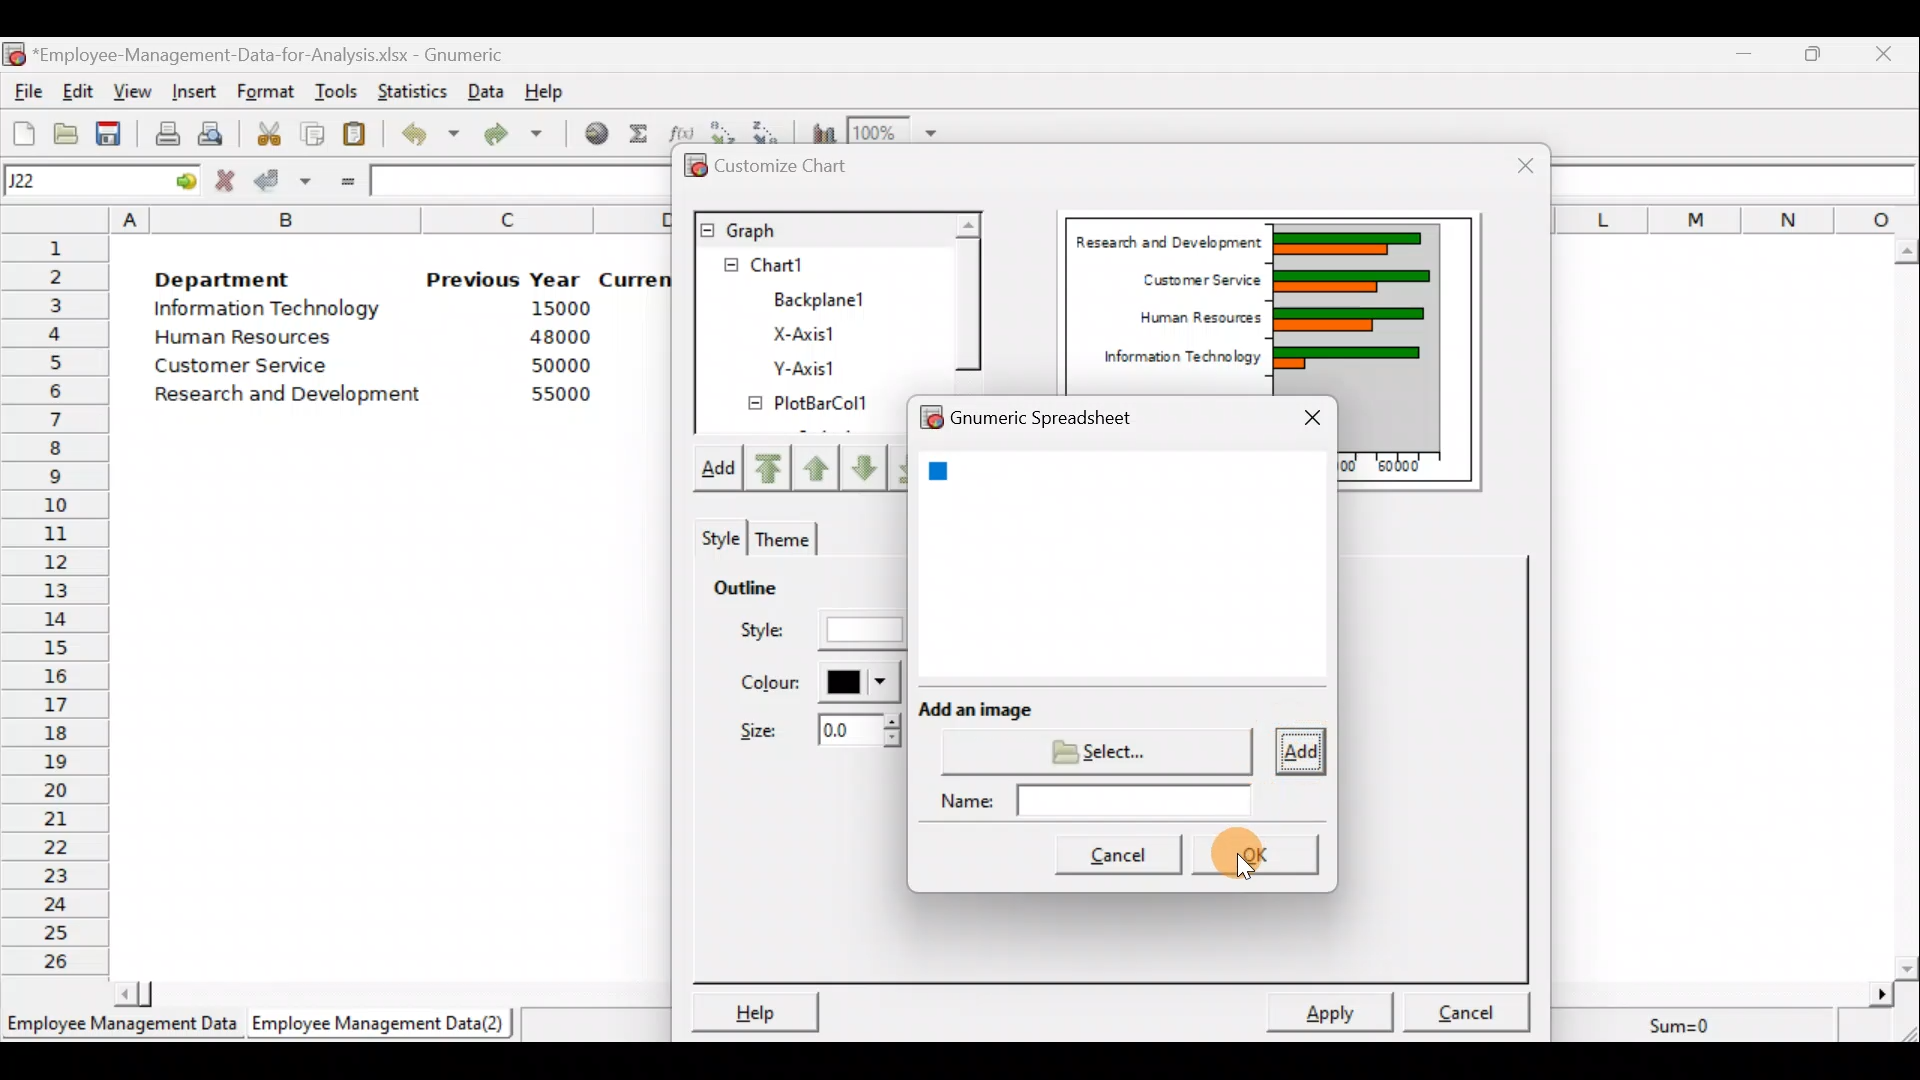  What do you see at coordinates (65, 131) in the screenshot?
I see `Open a file` at bounding box center [65, 131].